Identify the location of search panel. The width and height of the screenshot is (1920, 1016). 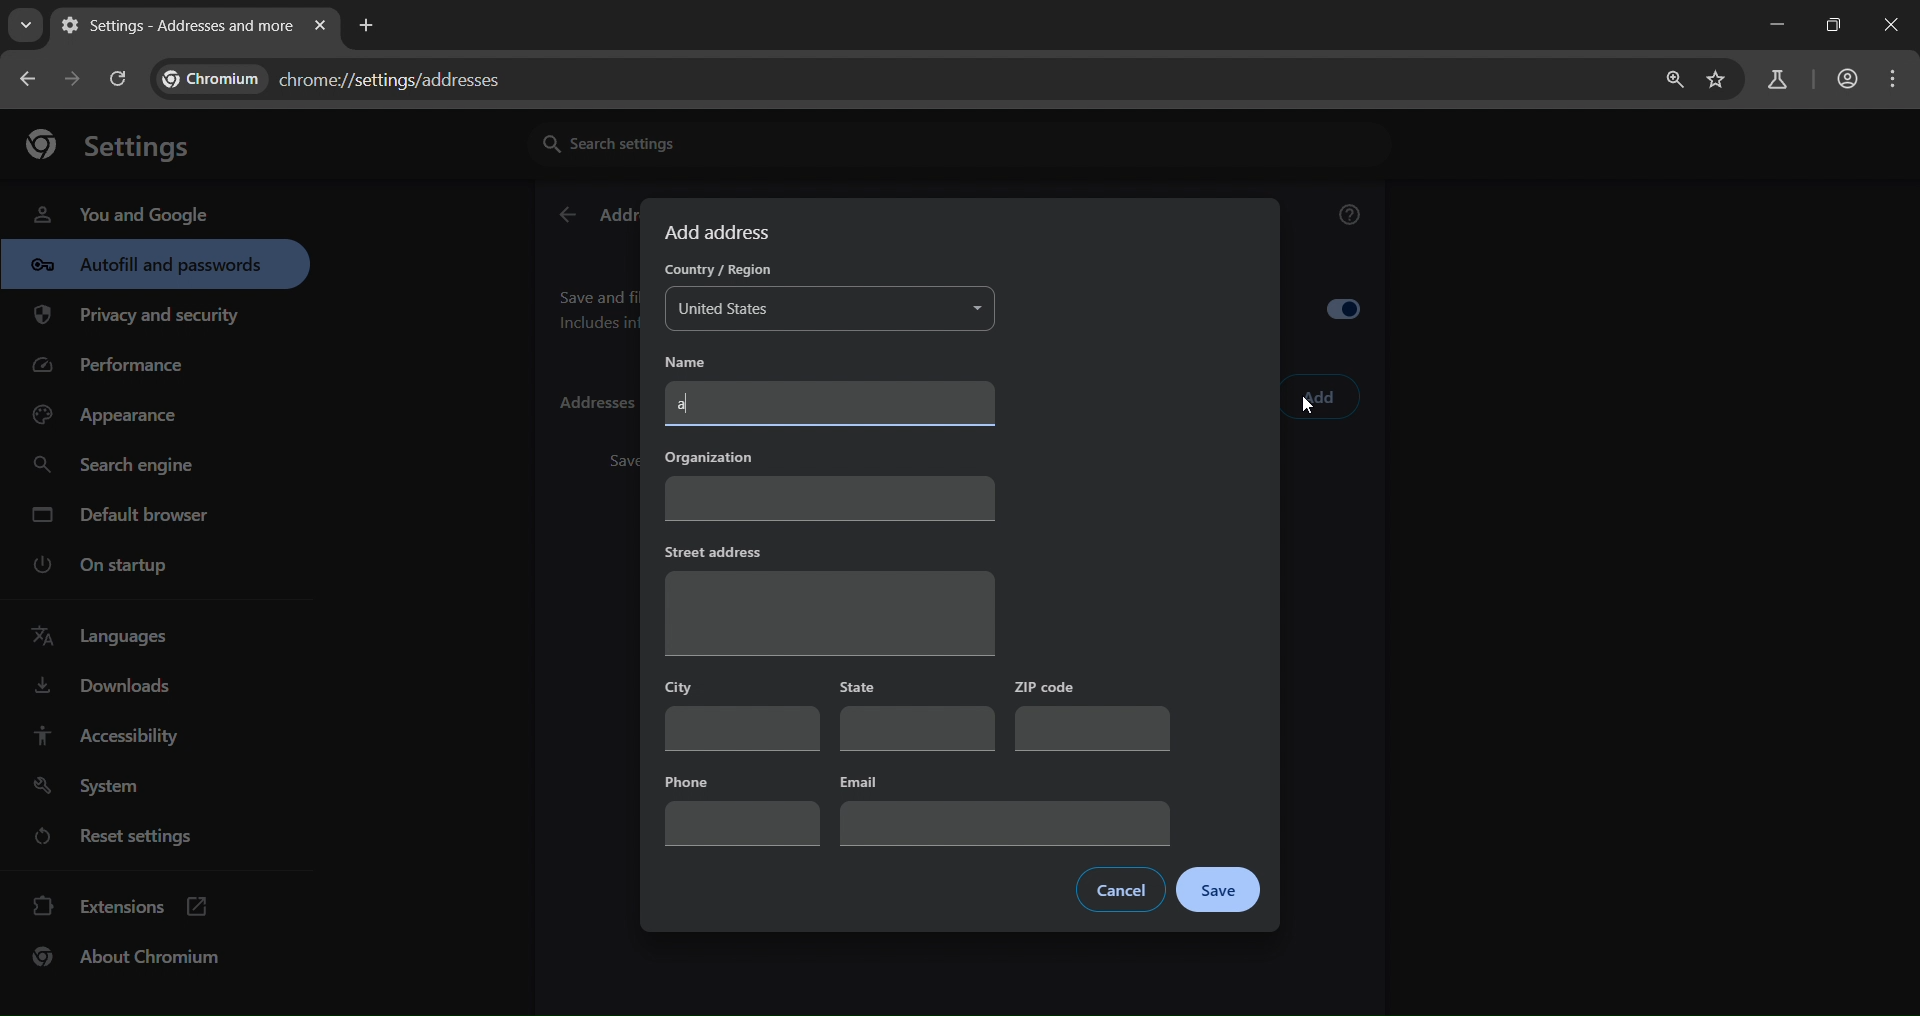
(1775, 81).